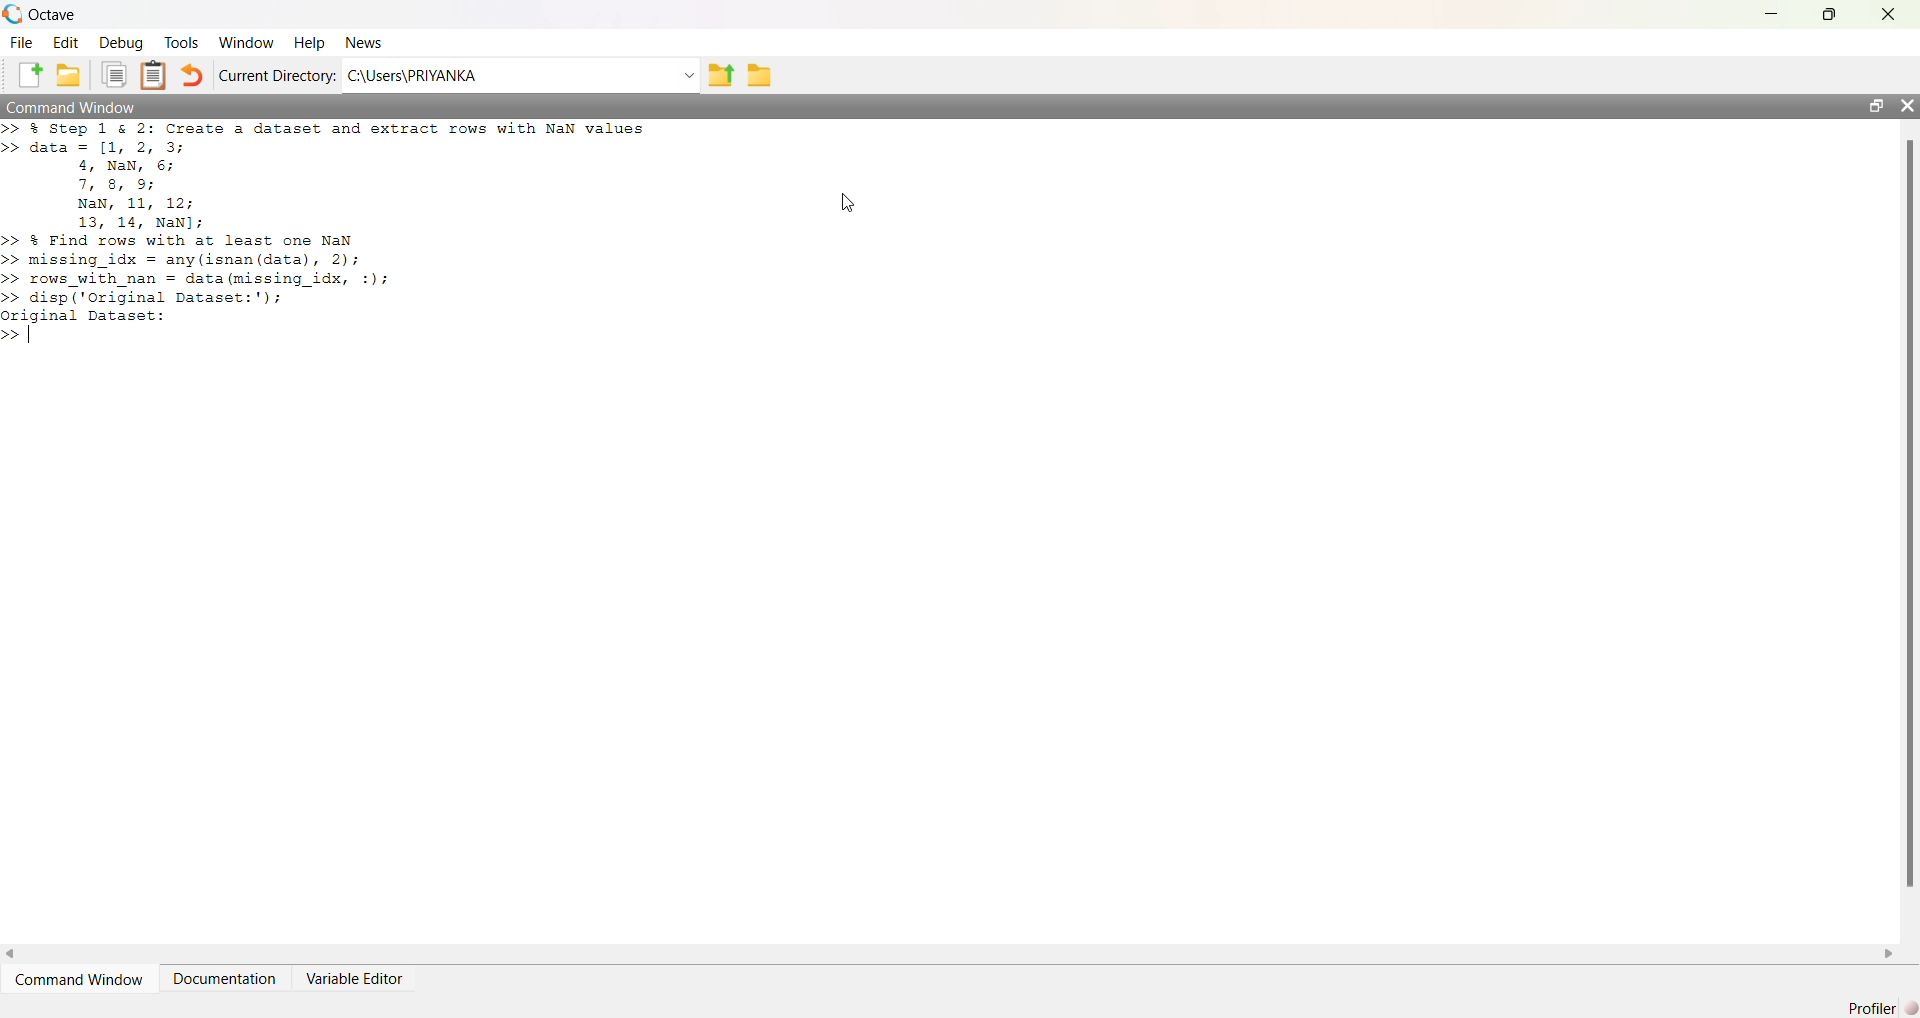 The image size is (1920, 1018). What do you see at coordinates (720, 77) in the screenshot?
I see `previous folder` at bounding box center [720, 77].